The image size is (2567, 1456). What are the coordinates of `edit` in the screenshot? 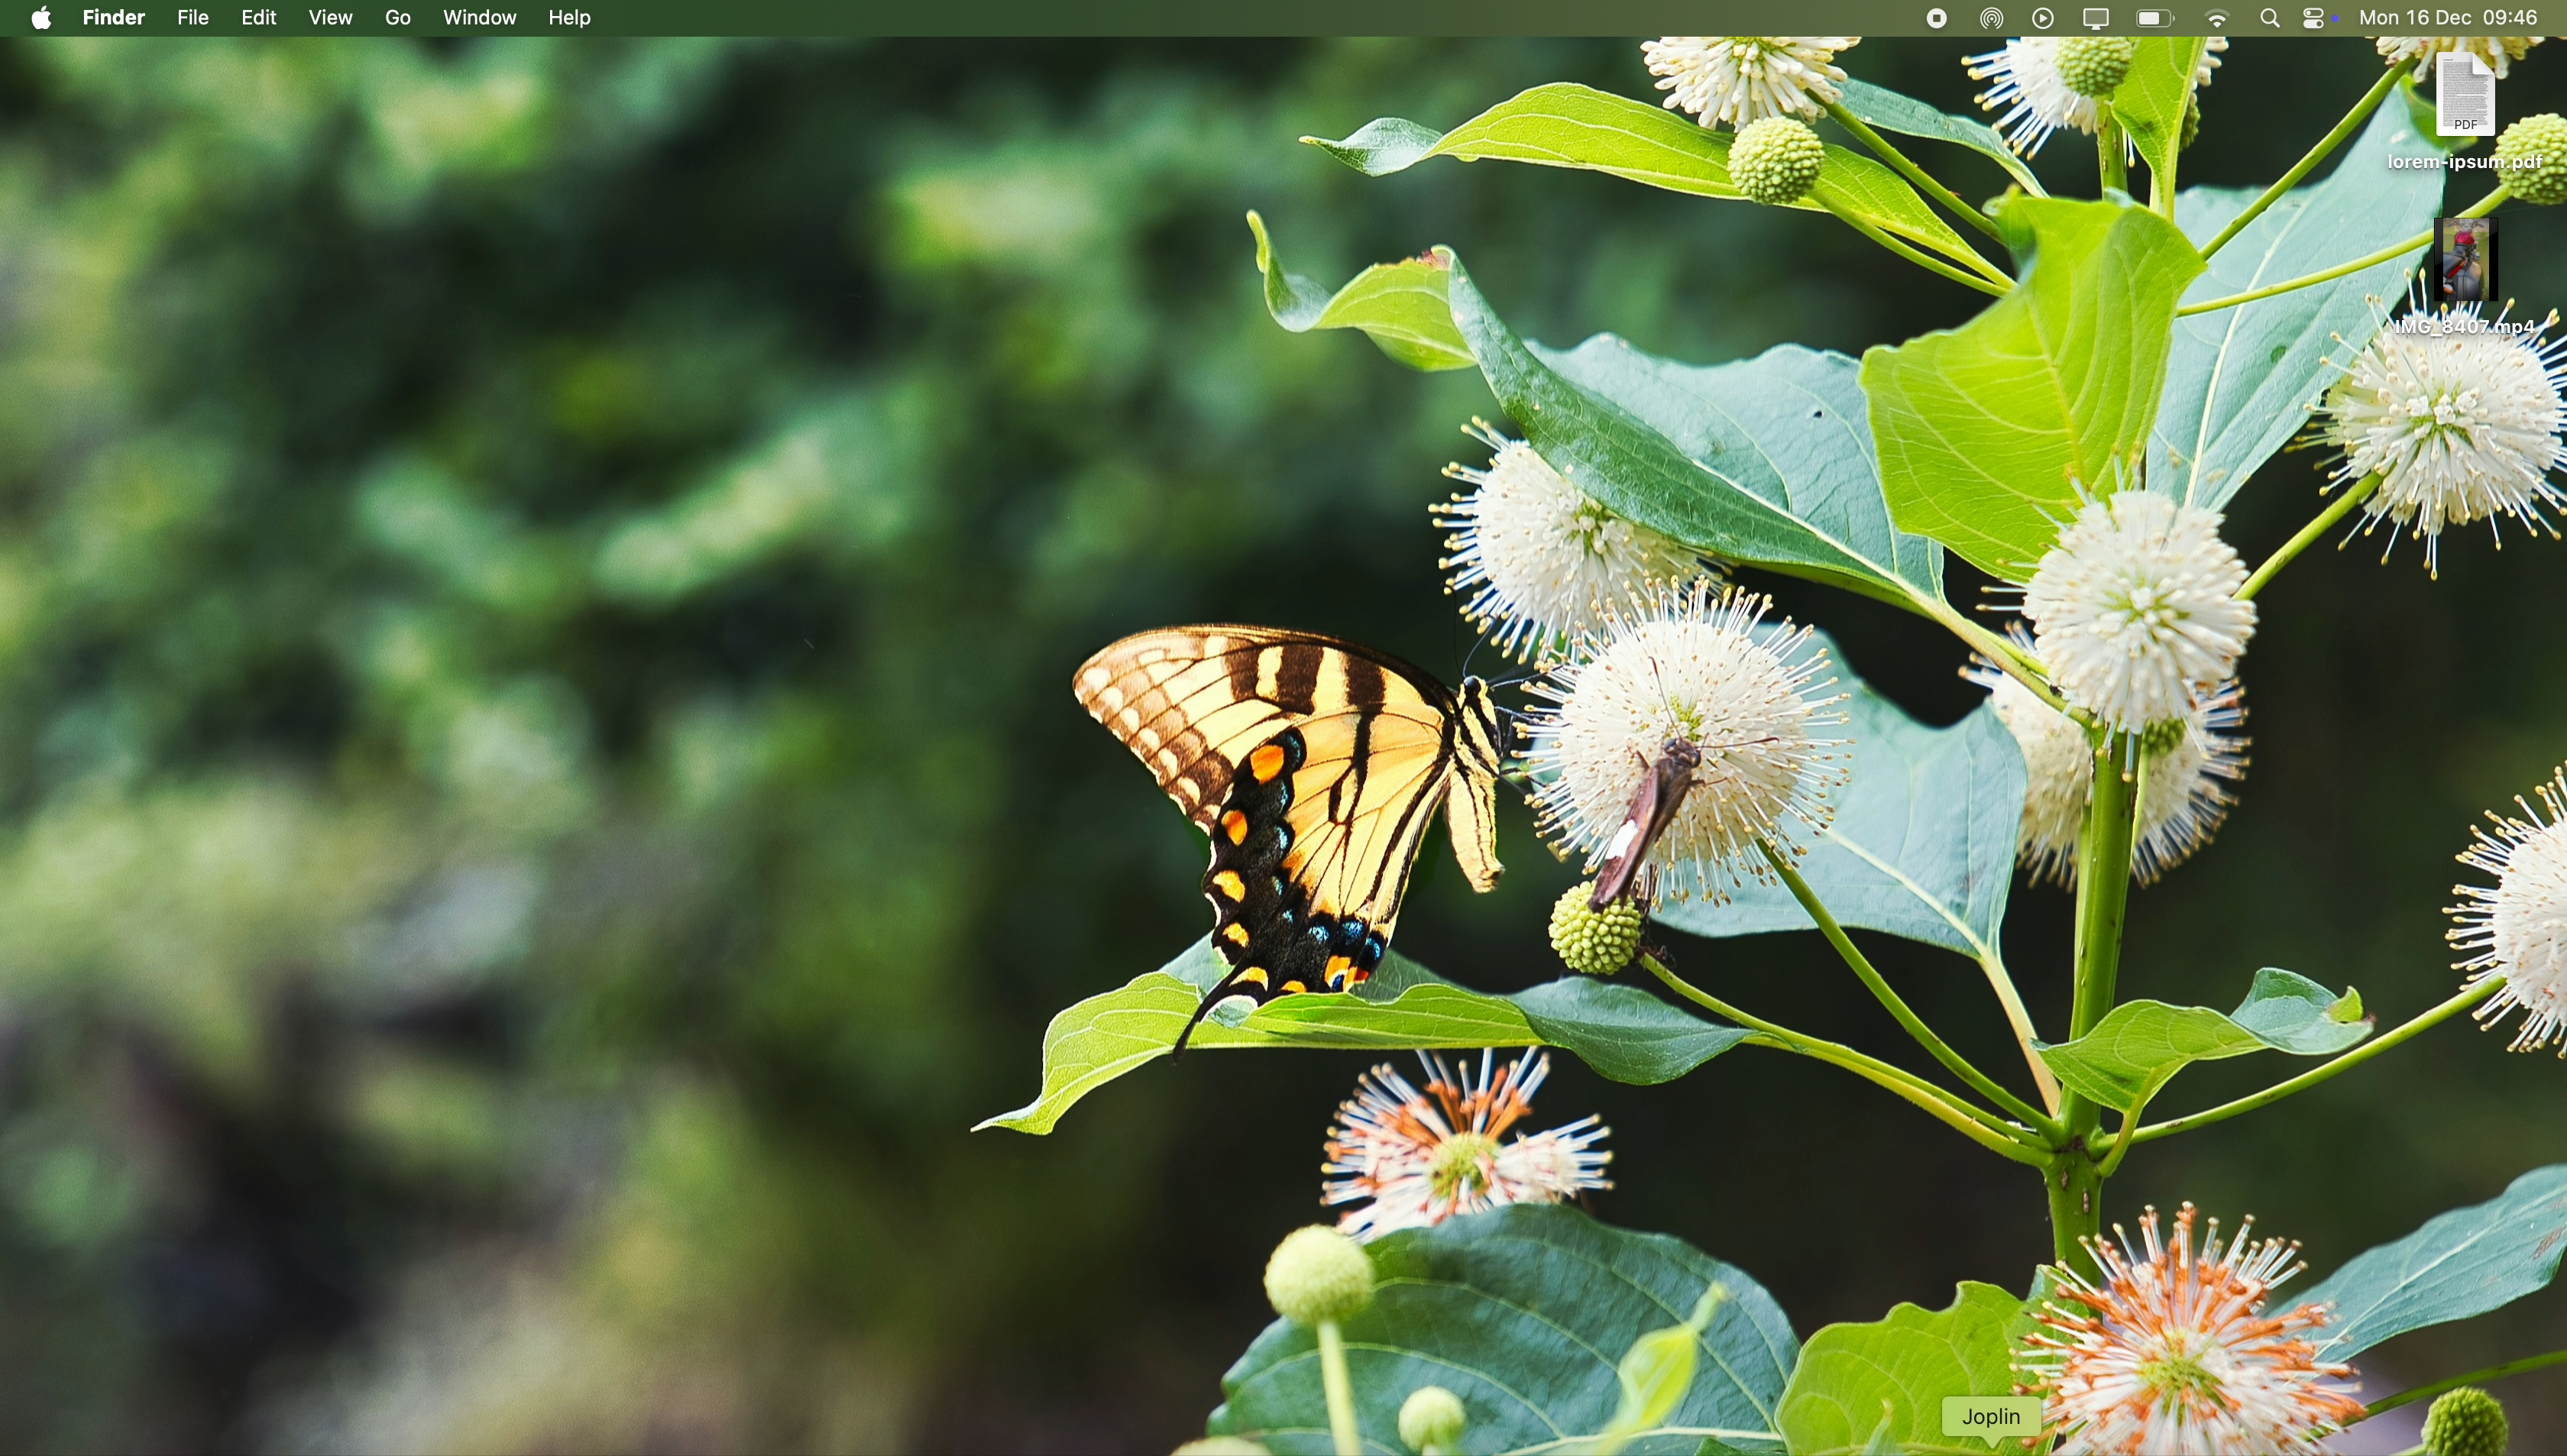 It's located at (260, 20).